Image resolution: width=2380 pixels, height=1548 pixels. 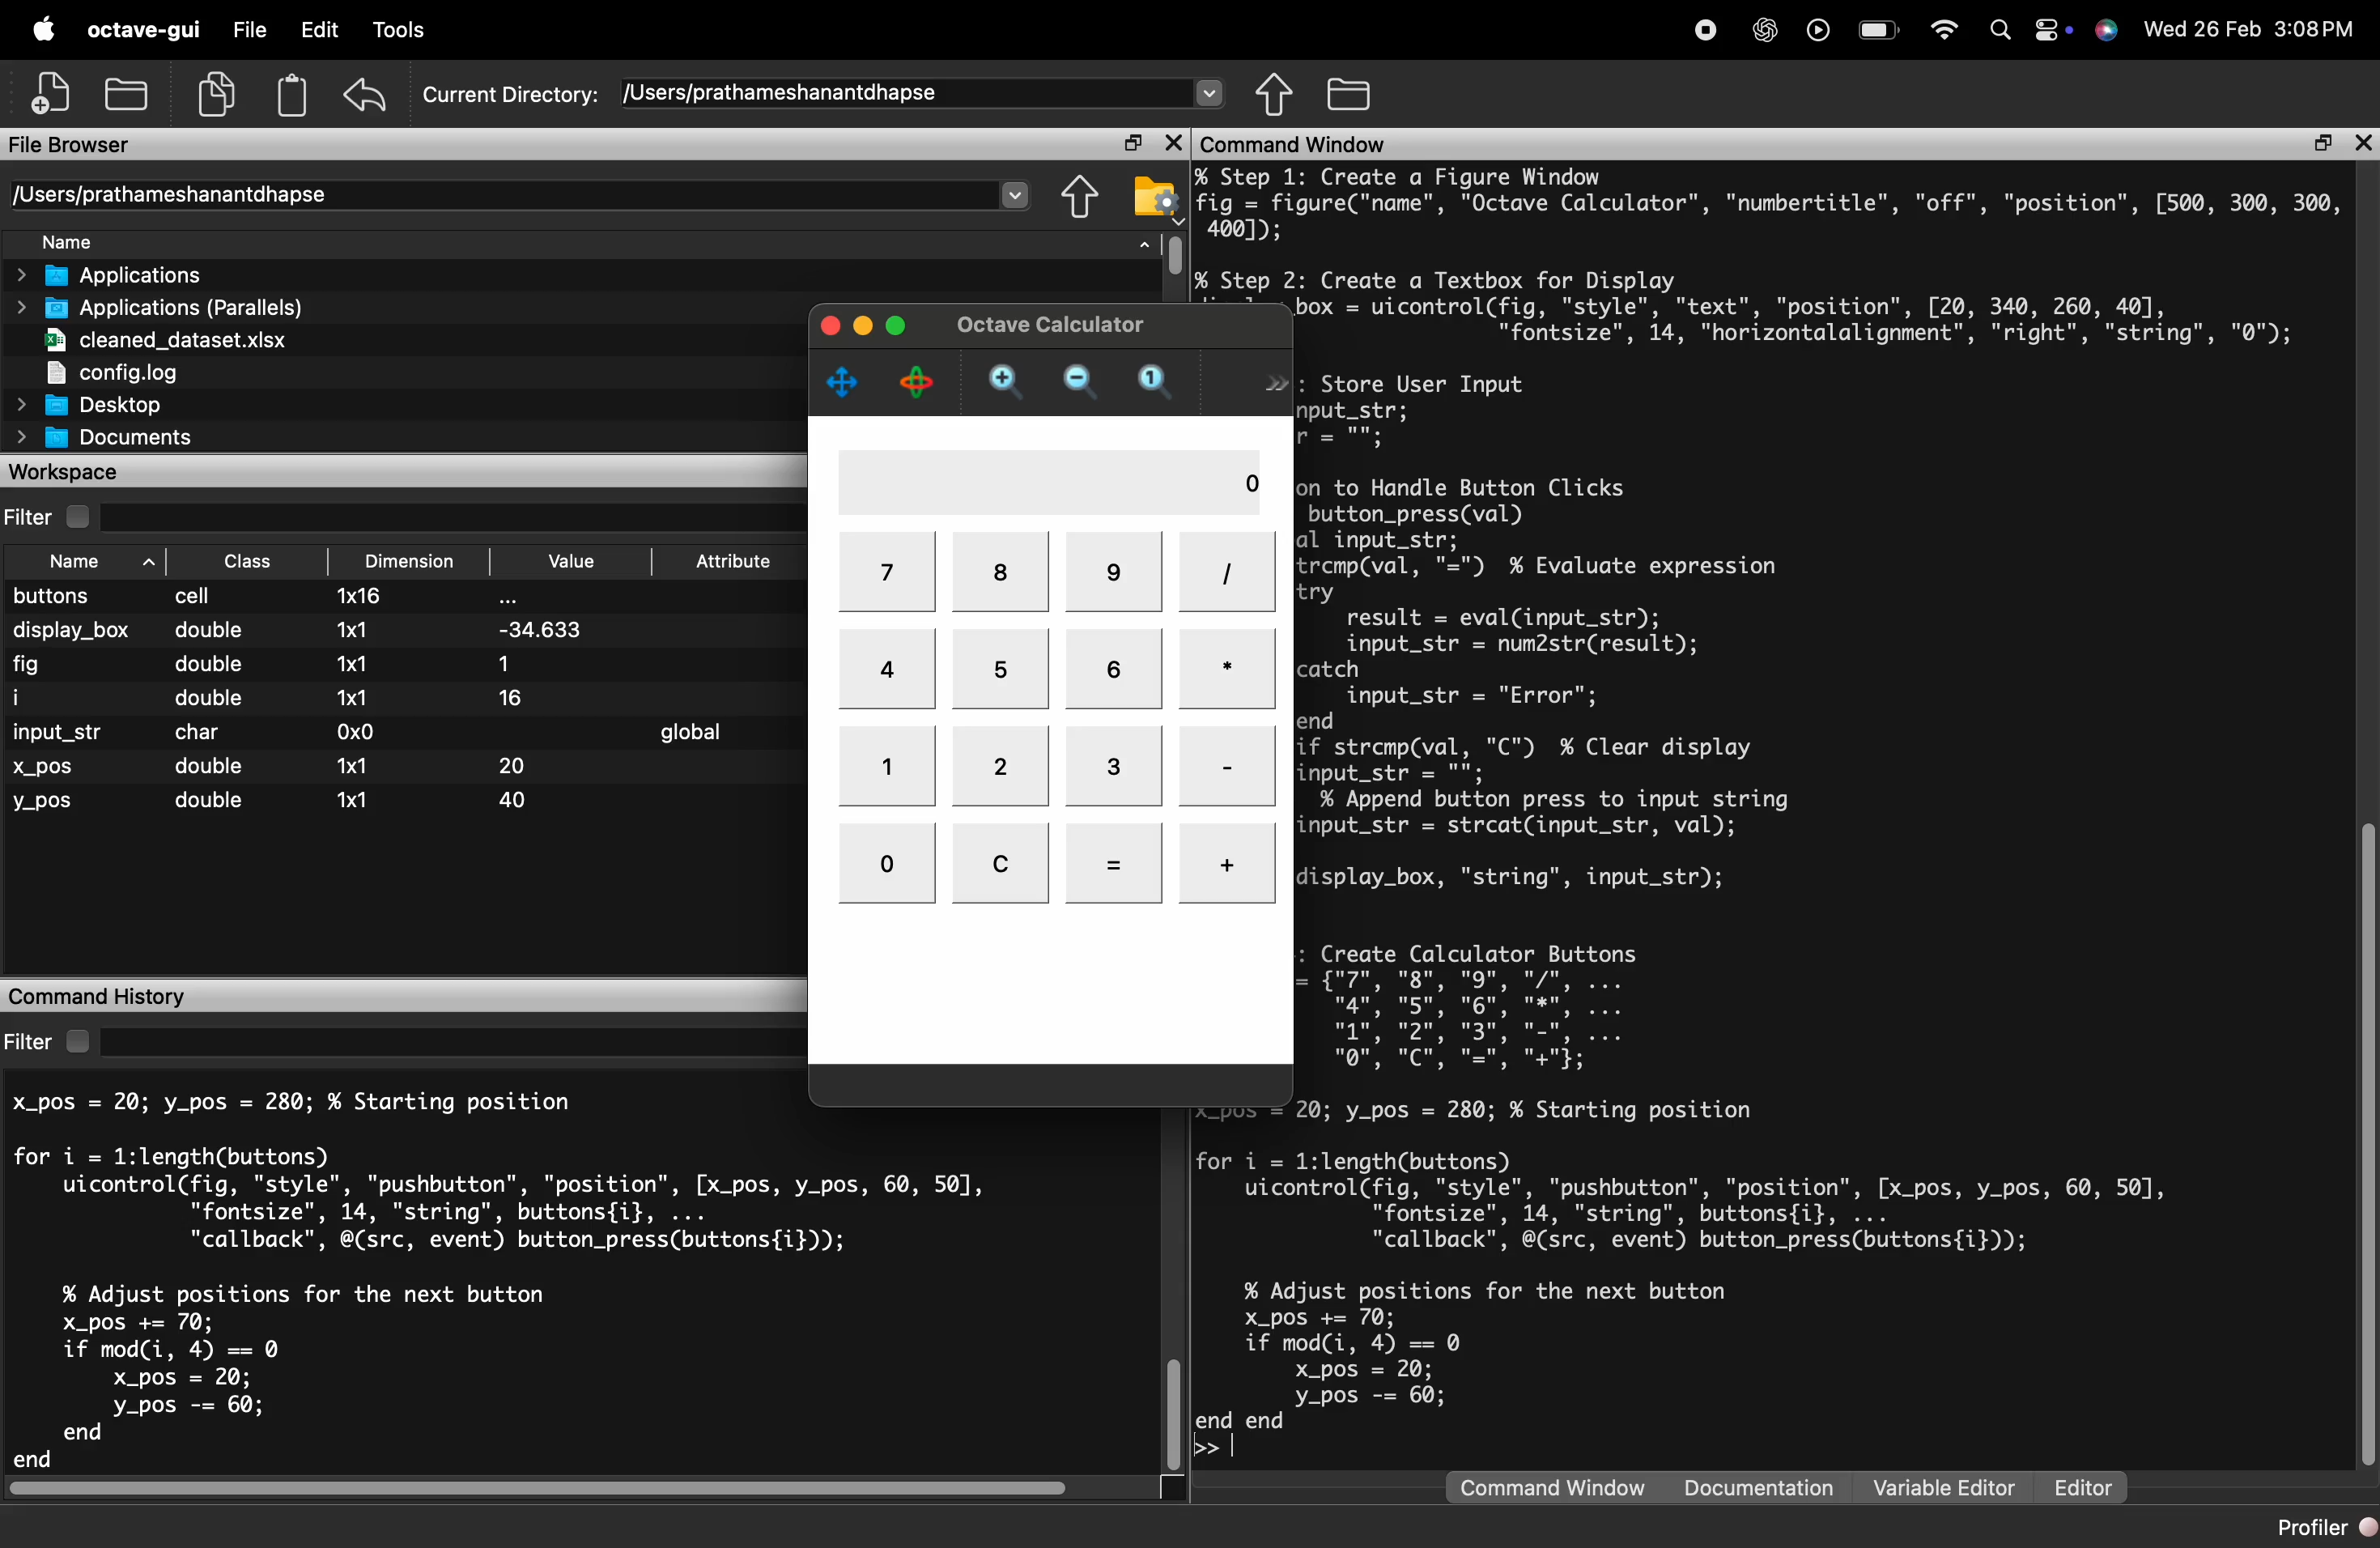 What do you see at coordinates (1076, 198) in the screenshot?
I see `Directory settings` at bounding box center [1076, 198].